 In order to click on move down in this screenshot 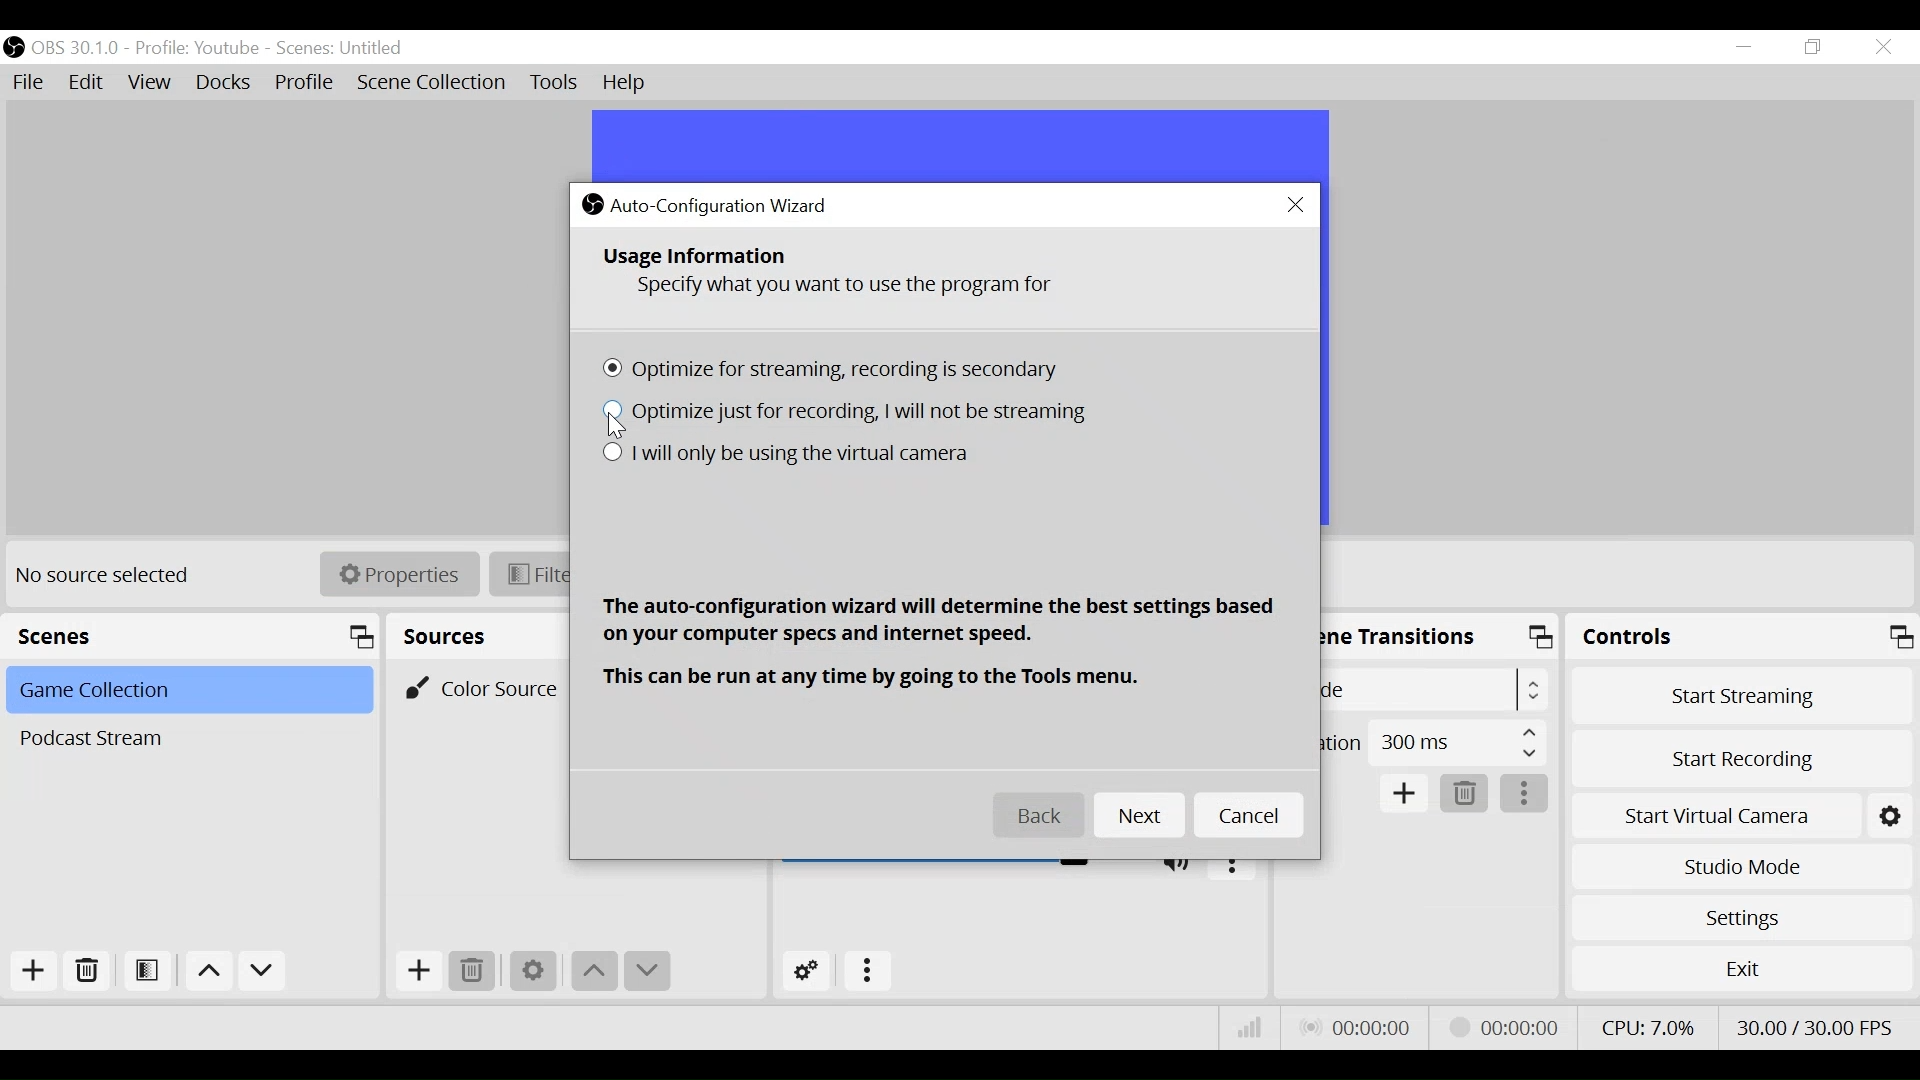, I will do `click(649, 973)`.